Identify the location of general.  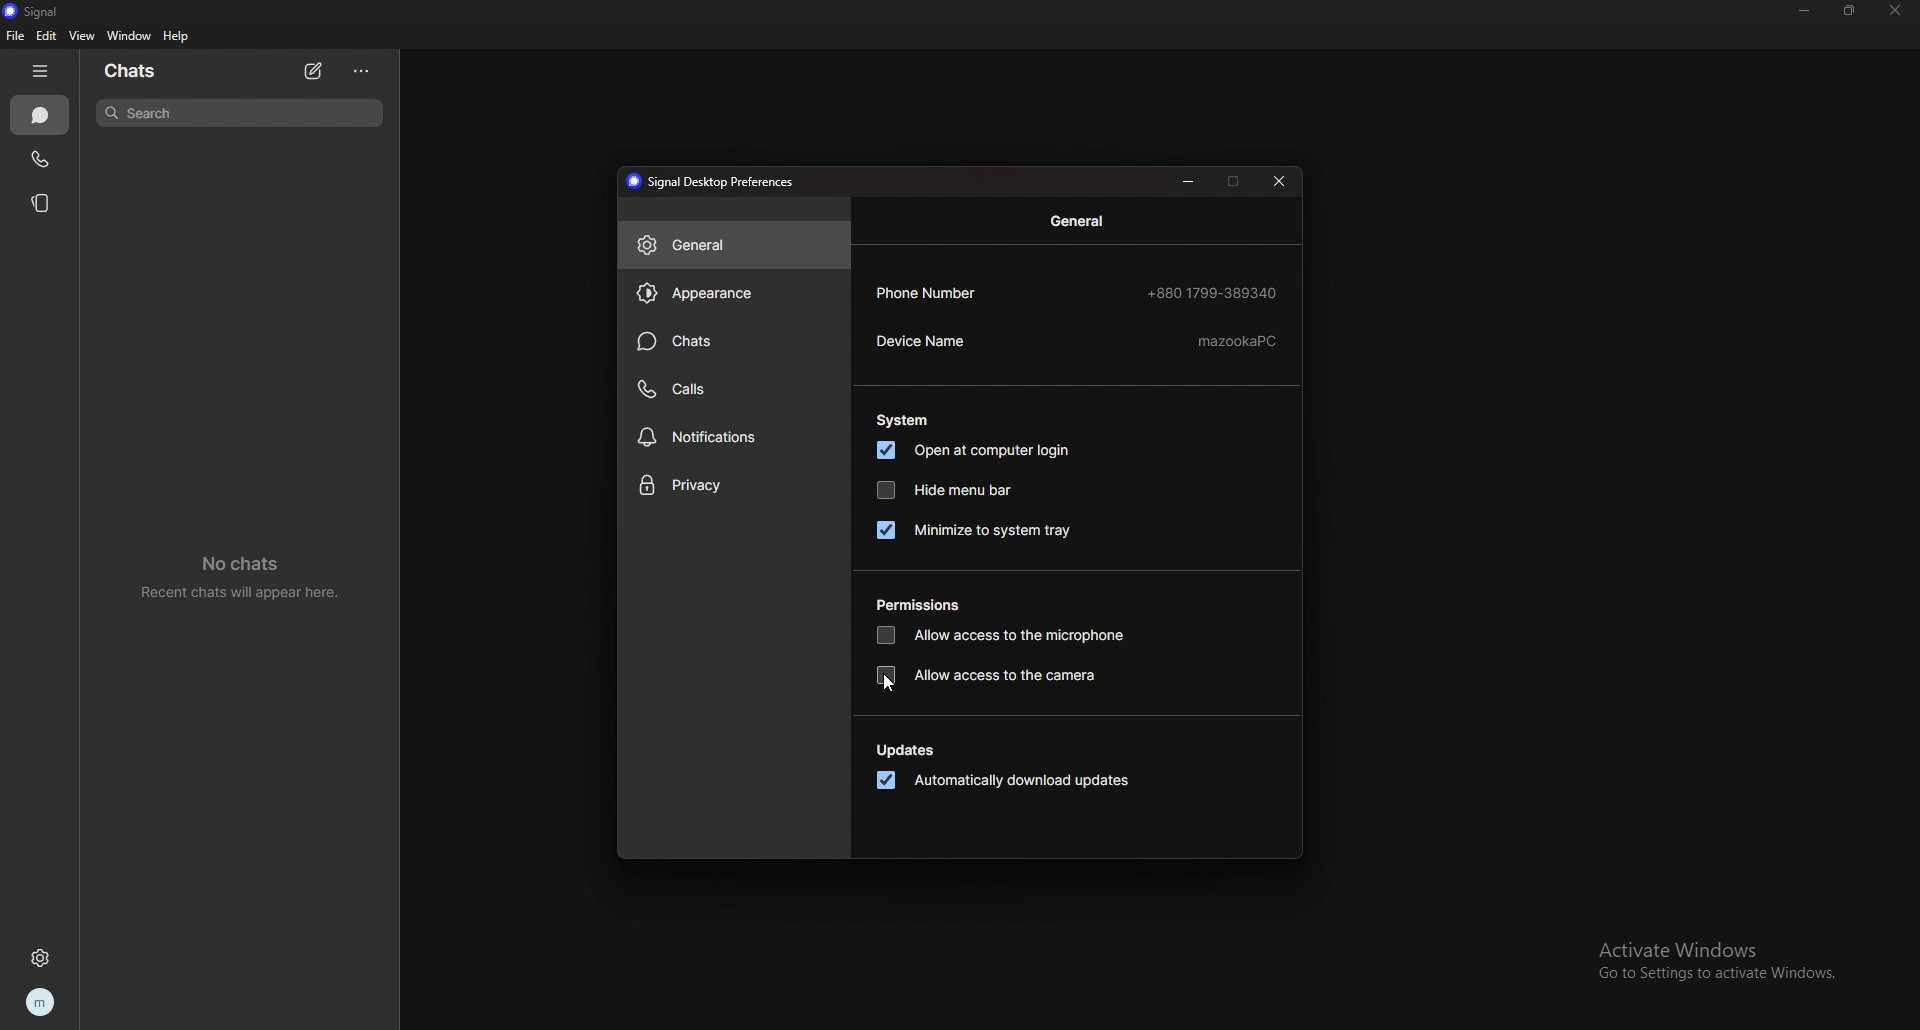
(733, 244).